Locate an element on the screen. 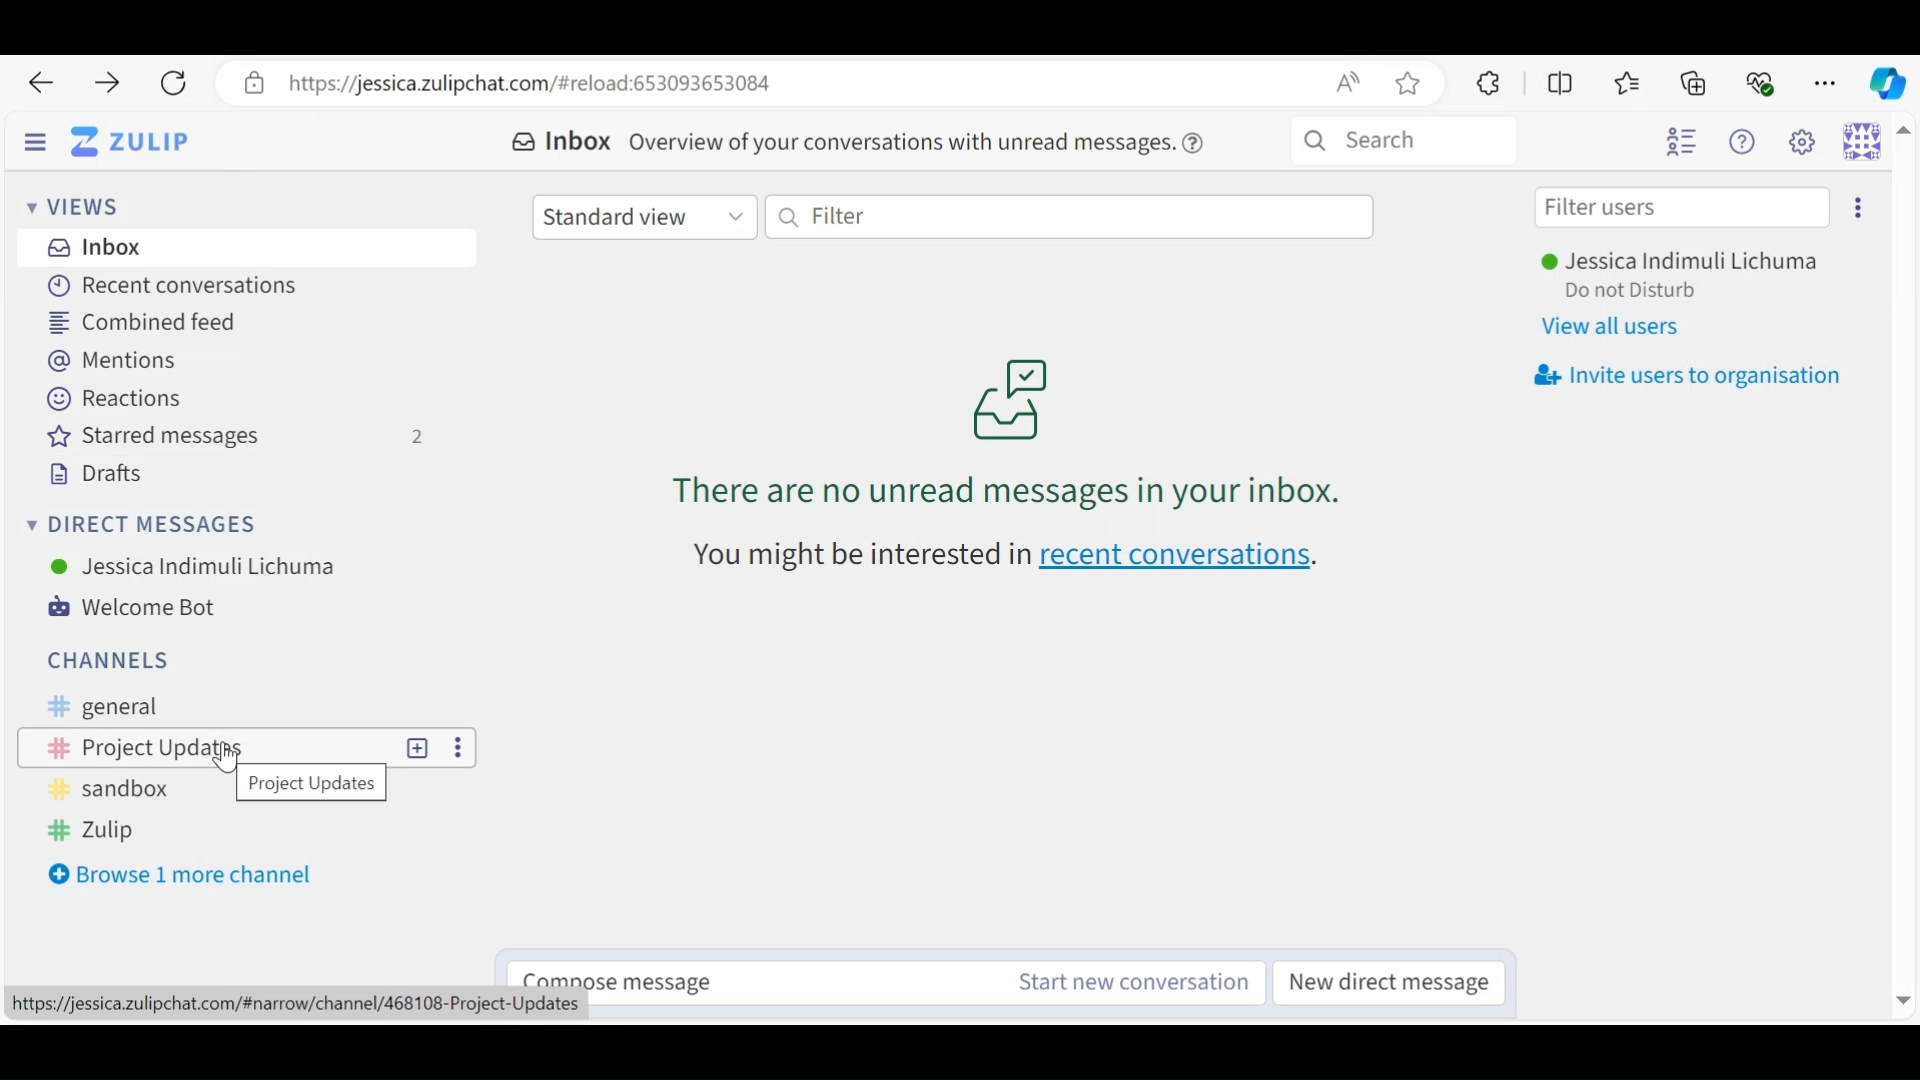 This screenshot has height=1080, width=1920. Recent Conversations is located at coordinates (166, 287).